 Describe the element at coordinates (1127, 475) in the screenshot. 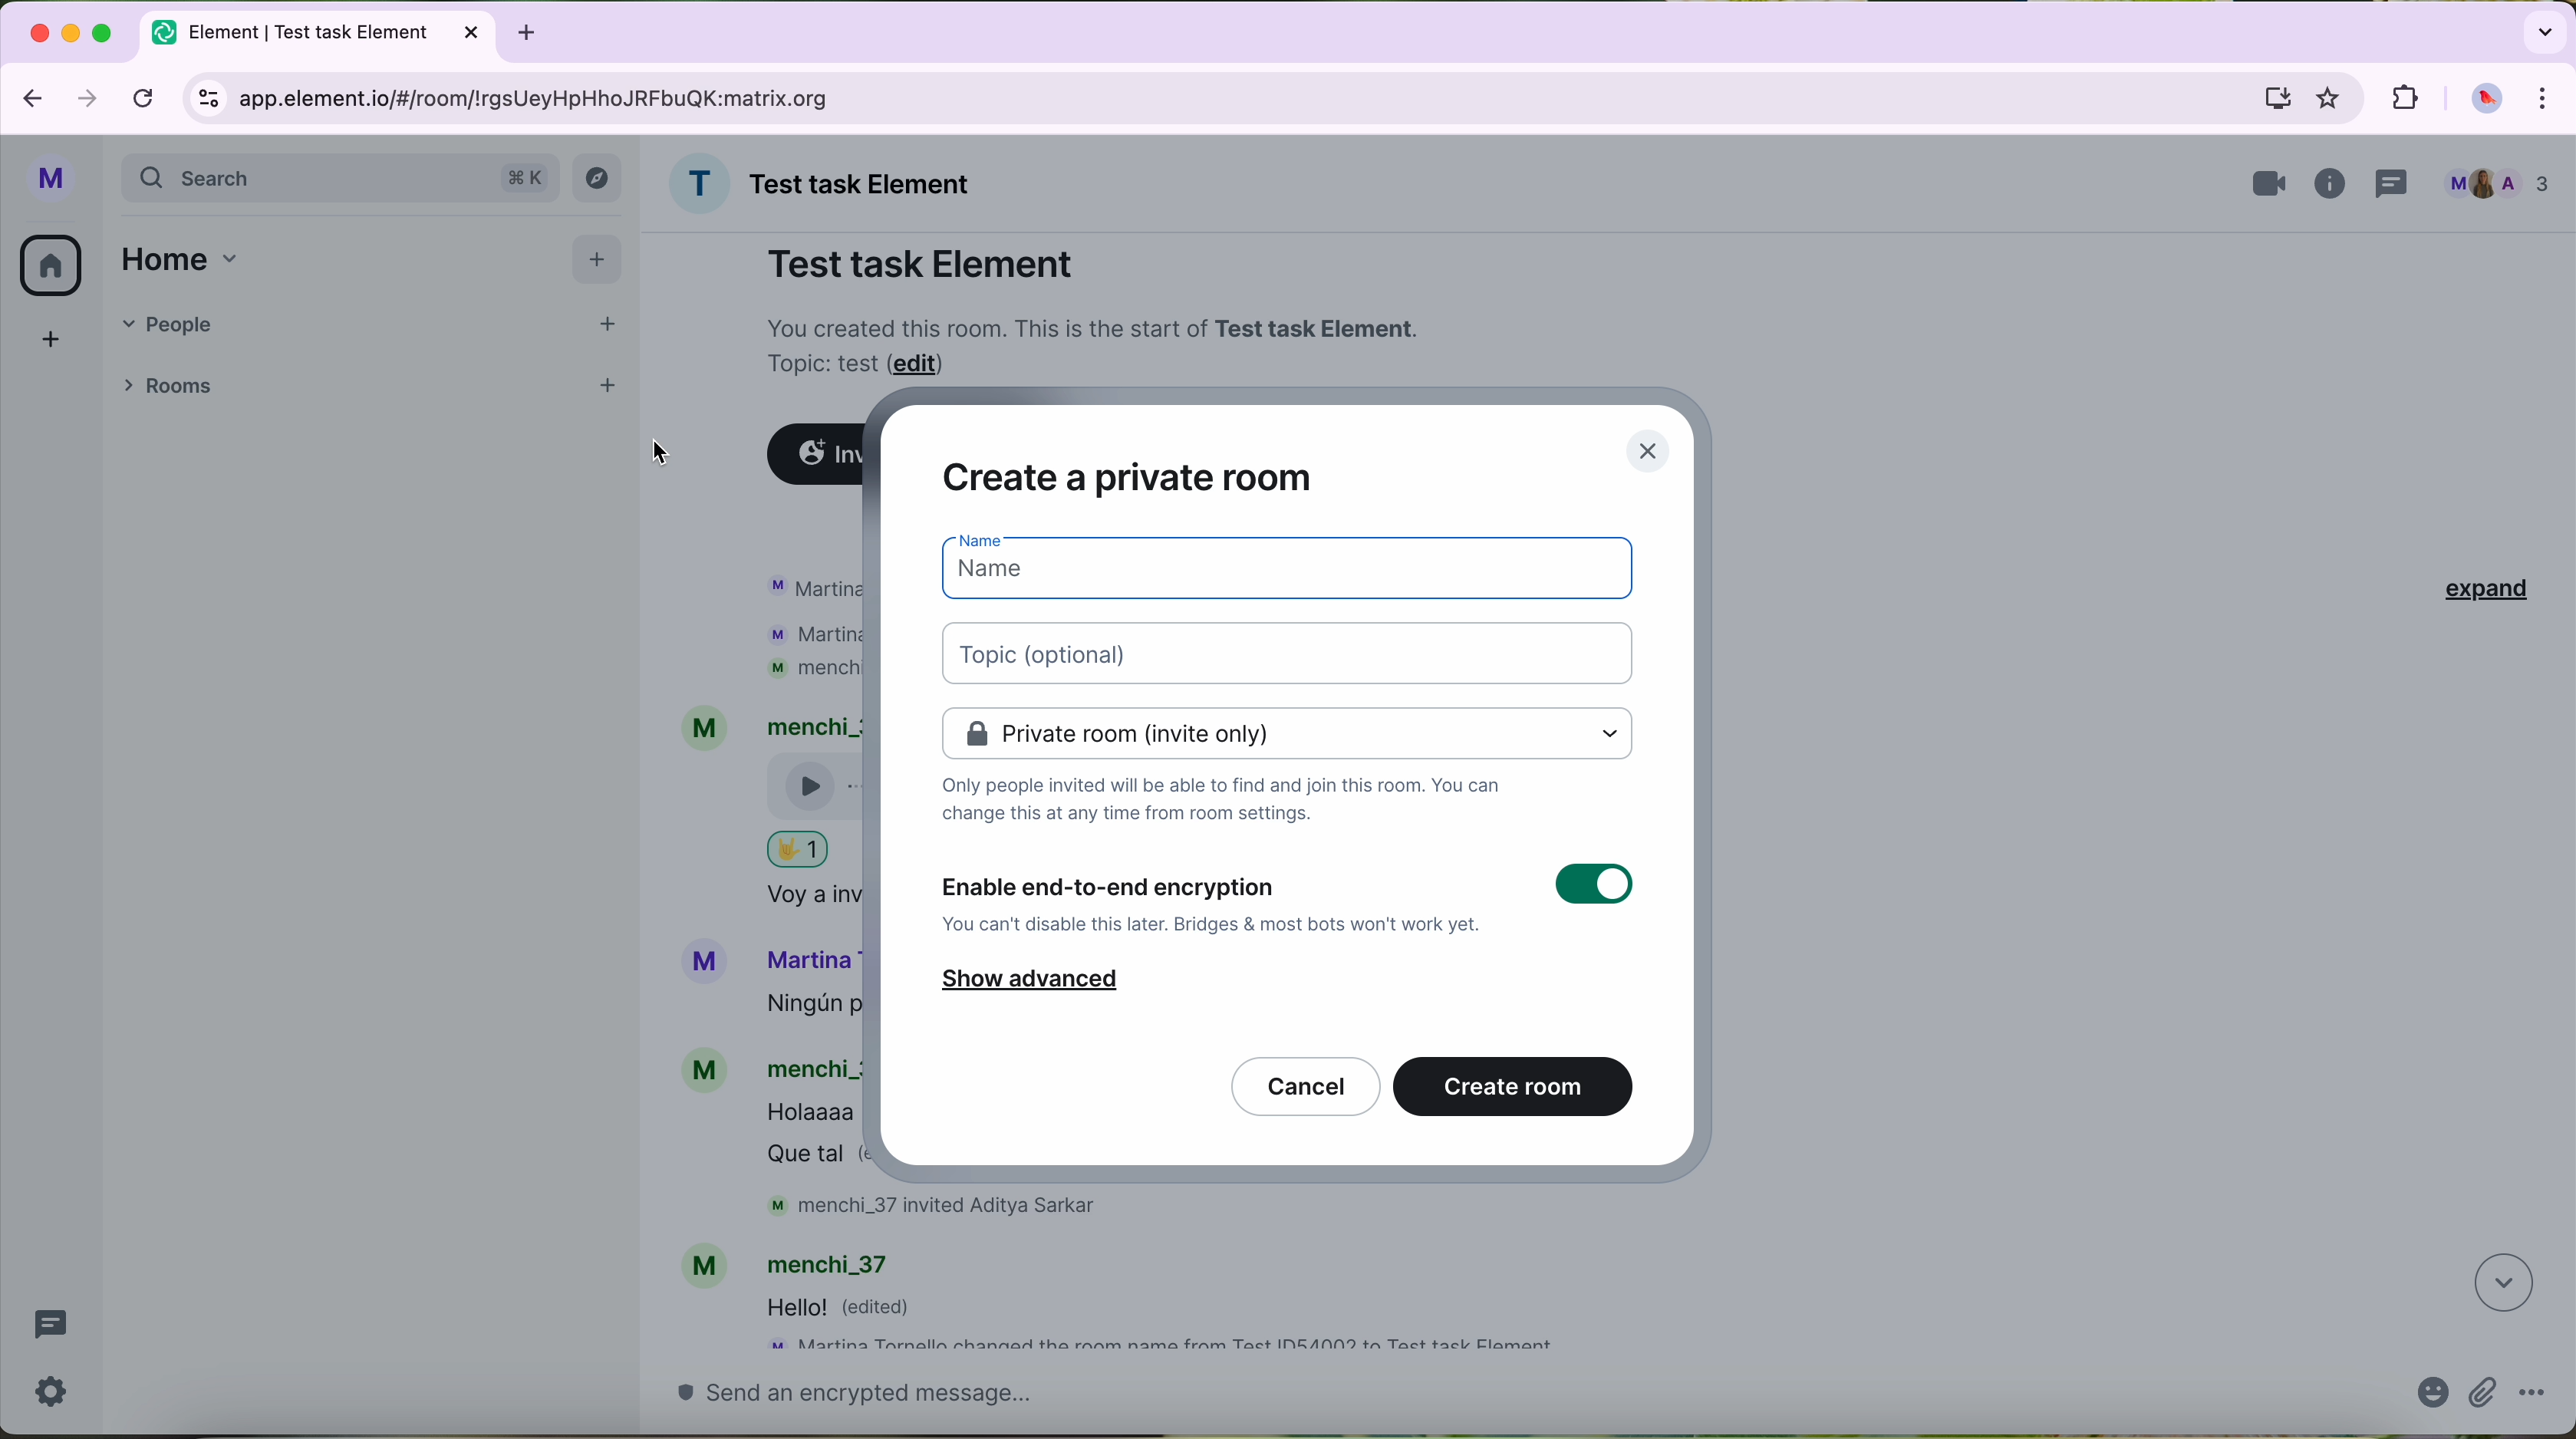

I see `create a private room` at that location.